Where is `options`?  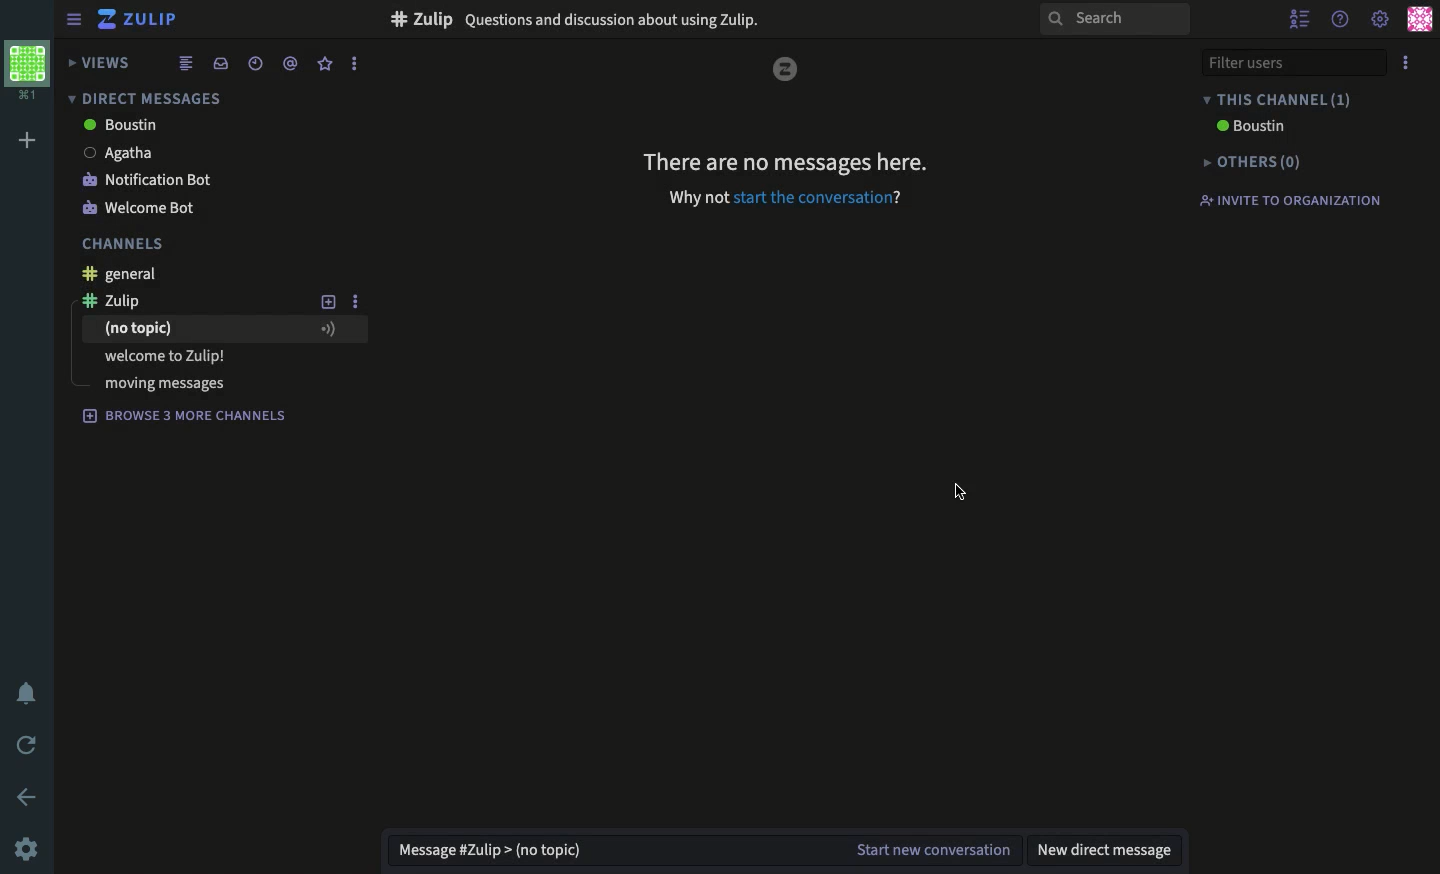 options is located at coordinates (355, 304).